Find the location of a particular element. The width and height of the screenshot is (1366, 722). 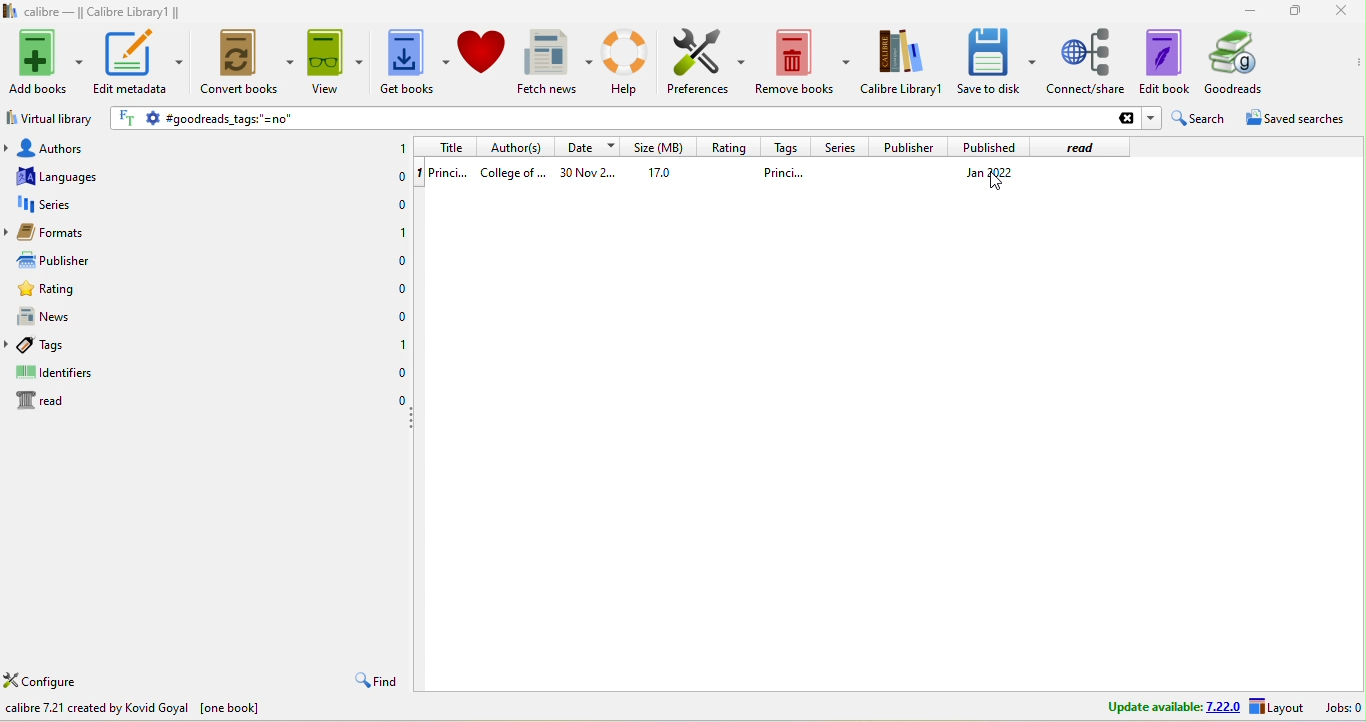

0 is located at coordinates (402, 318).